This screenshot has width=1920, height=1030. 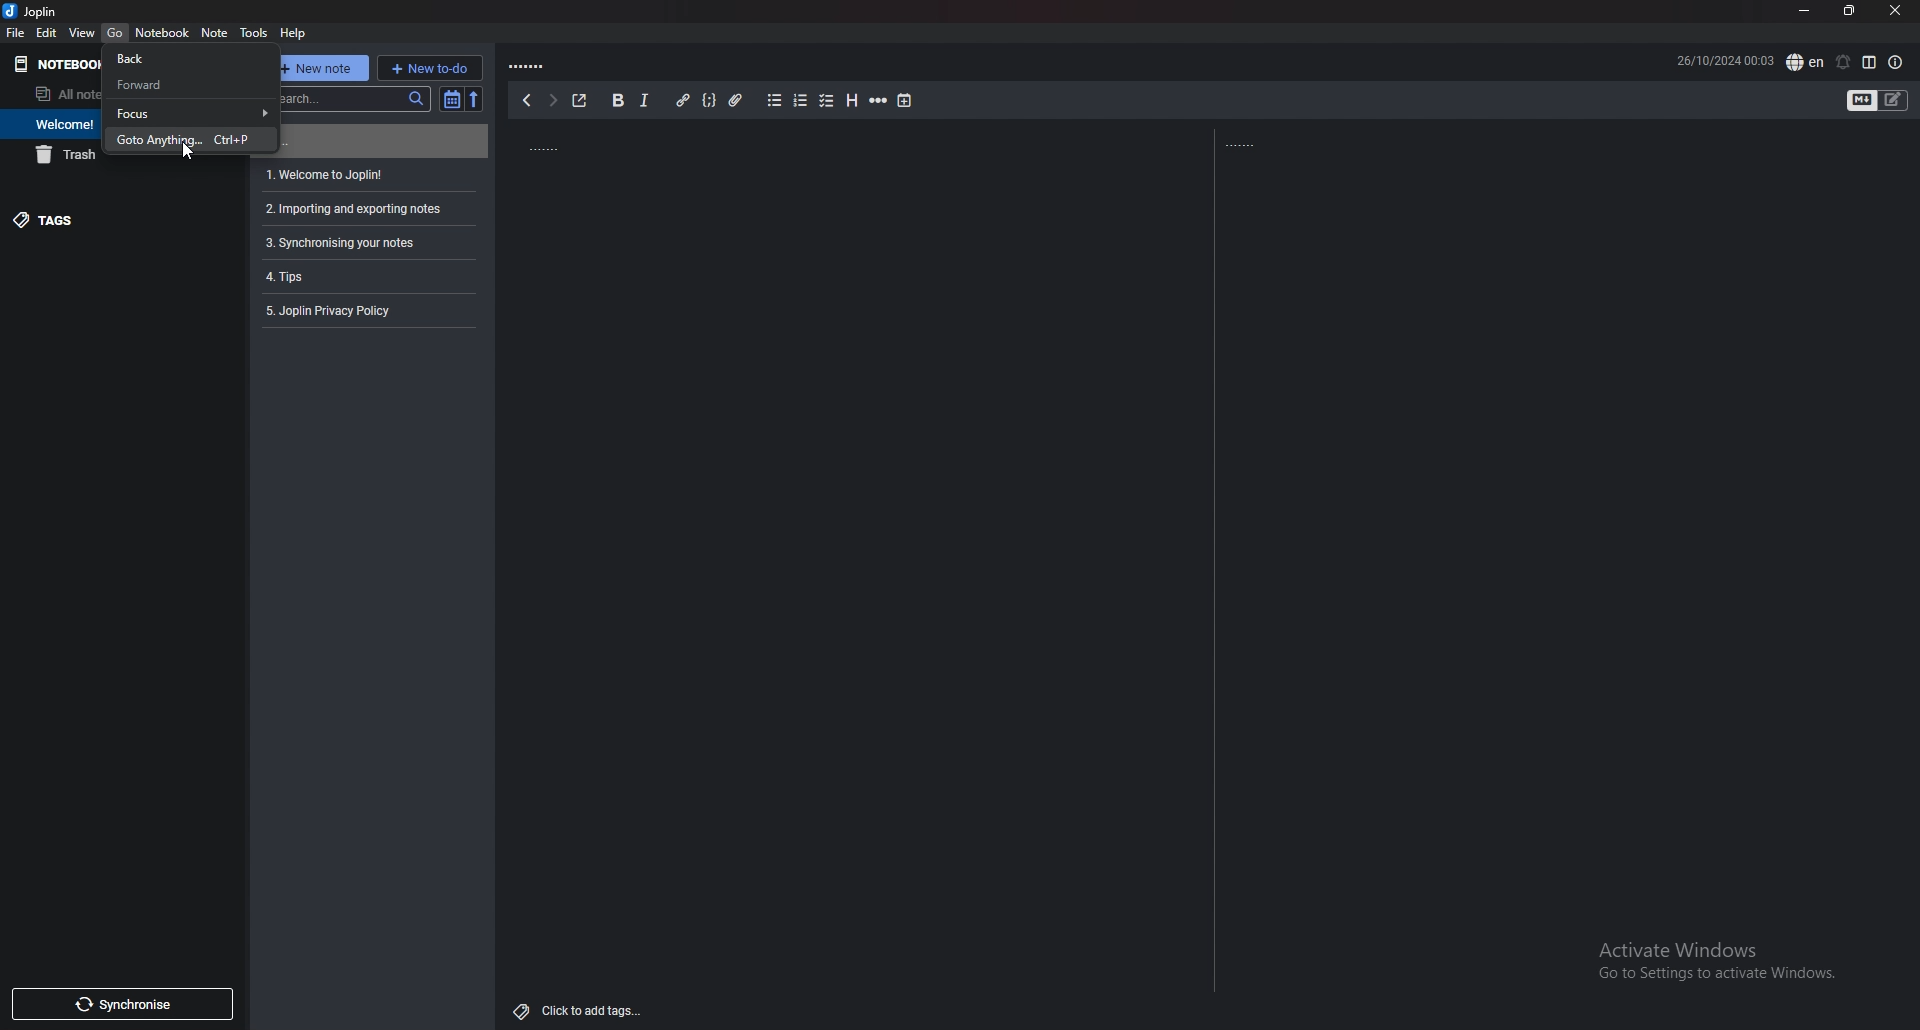 I want to click on go, so click(x=116, y=32).